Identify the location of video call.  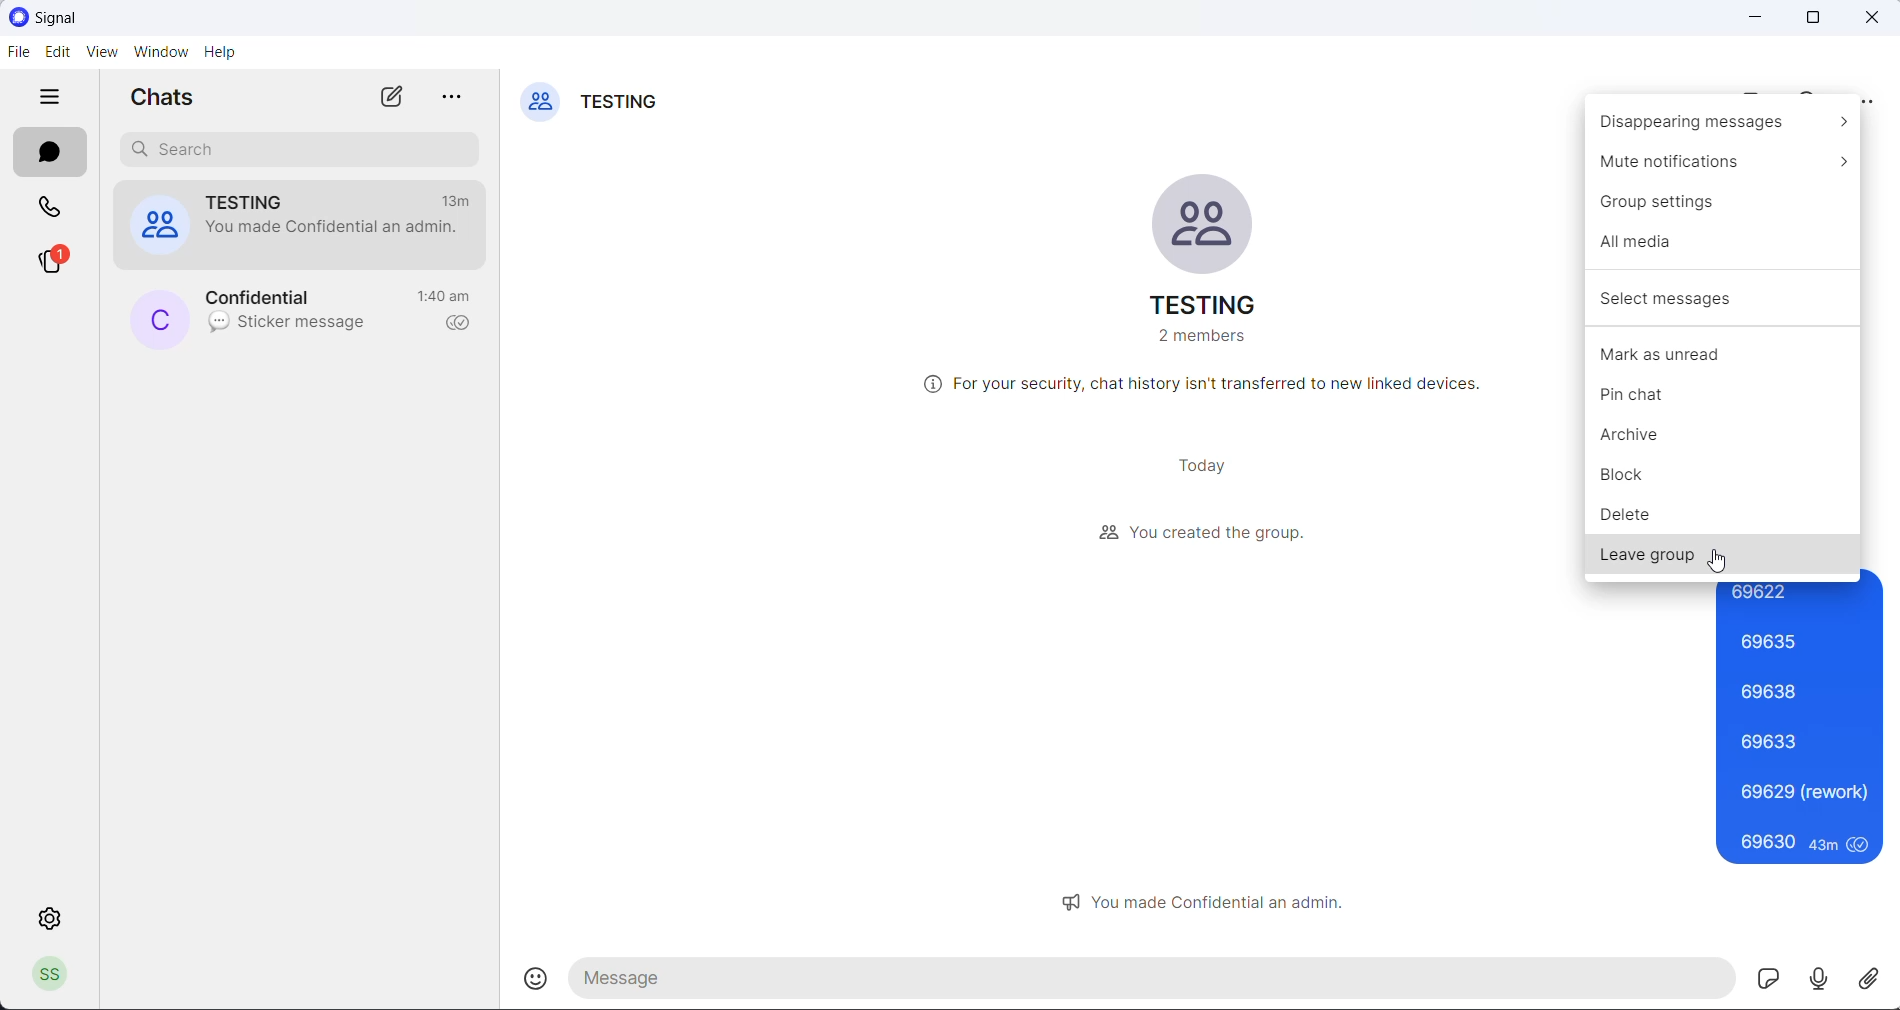
(1750, 92).